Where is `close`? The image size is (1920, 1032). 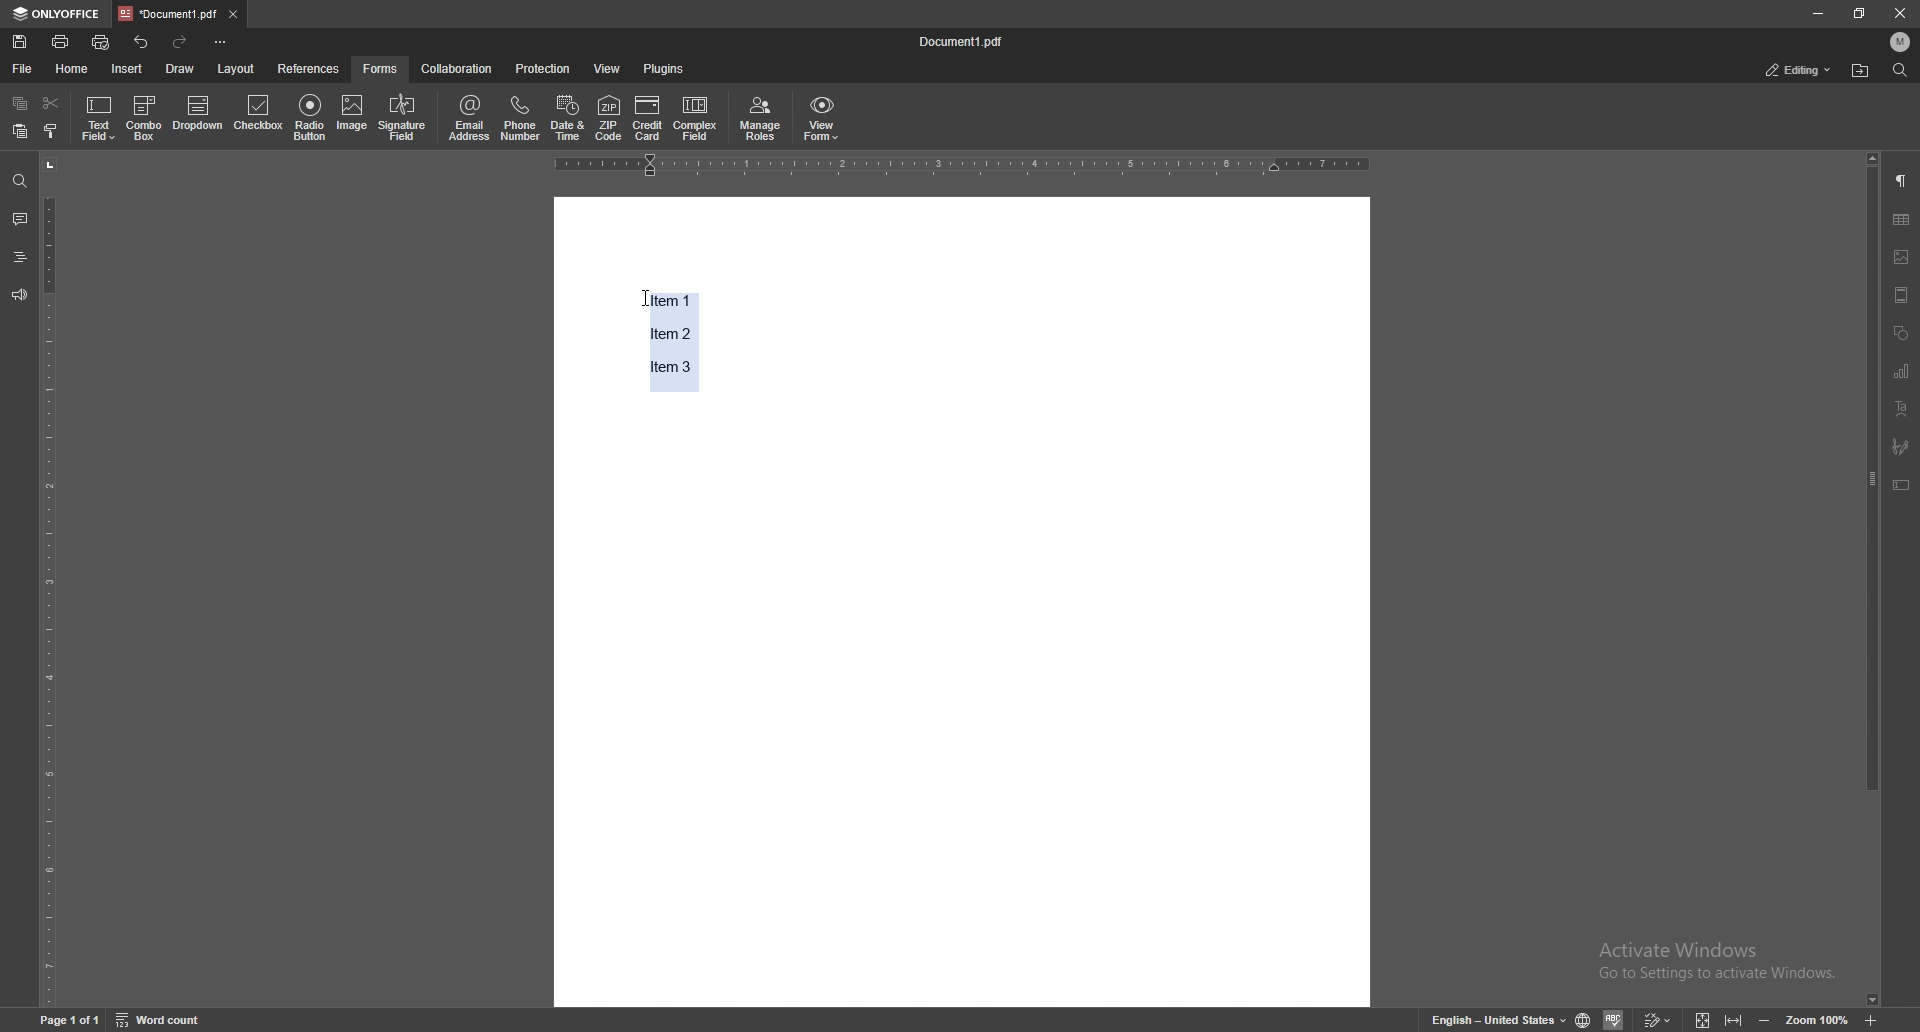
close is located at coordinates (1898, 13).